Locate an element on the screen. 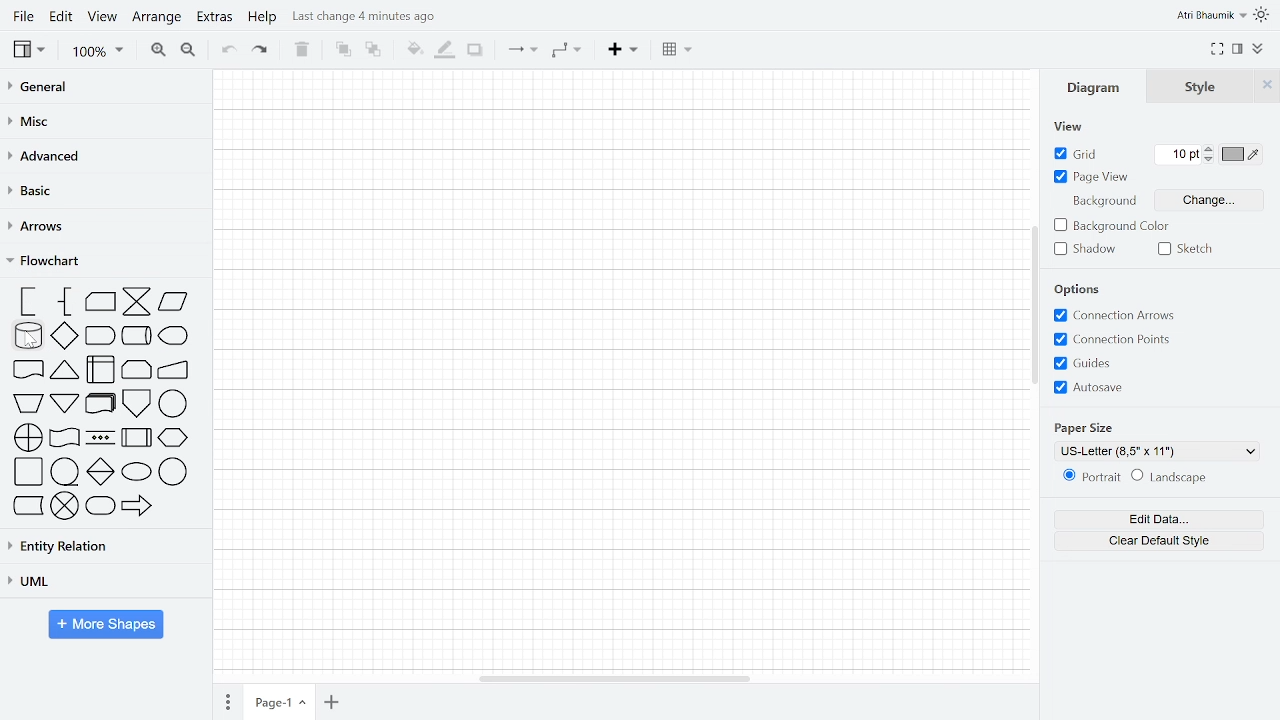 The width and height of the screenshot is (1280, 720). or  is located at coordinates (27, 437).